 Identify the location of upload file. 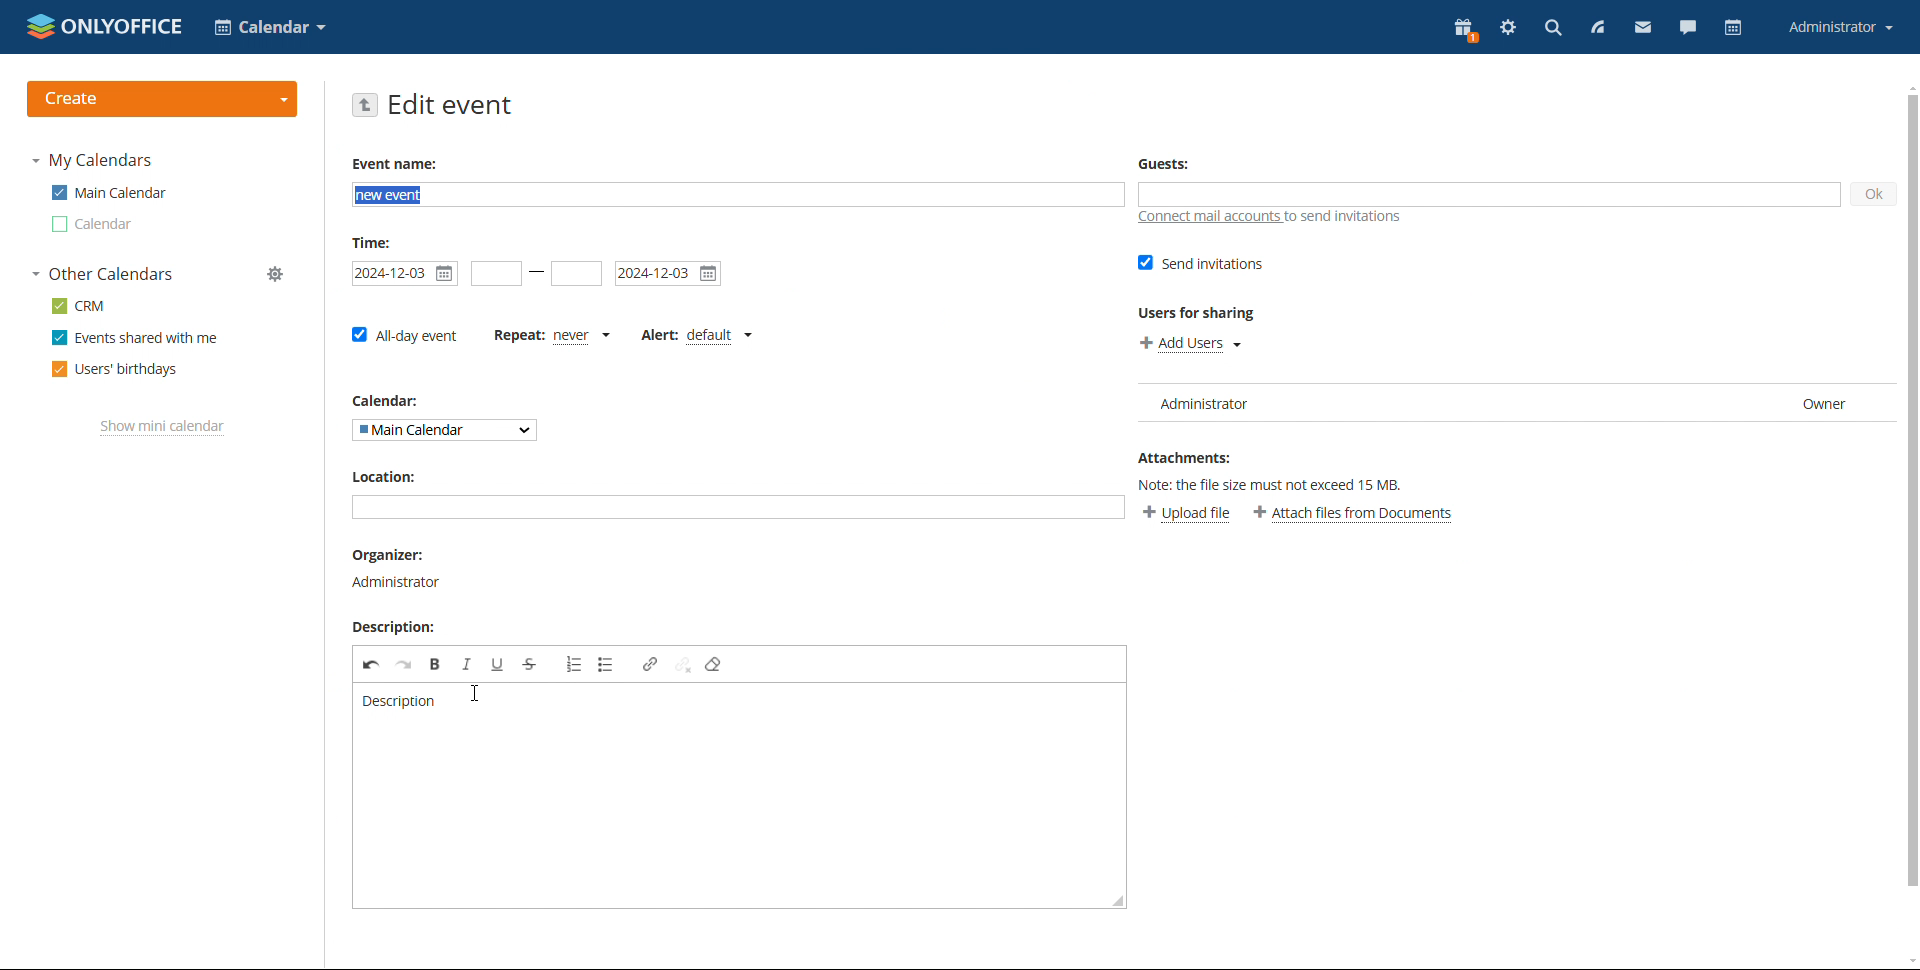
(1187, 514).